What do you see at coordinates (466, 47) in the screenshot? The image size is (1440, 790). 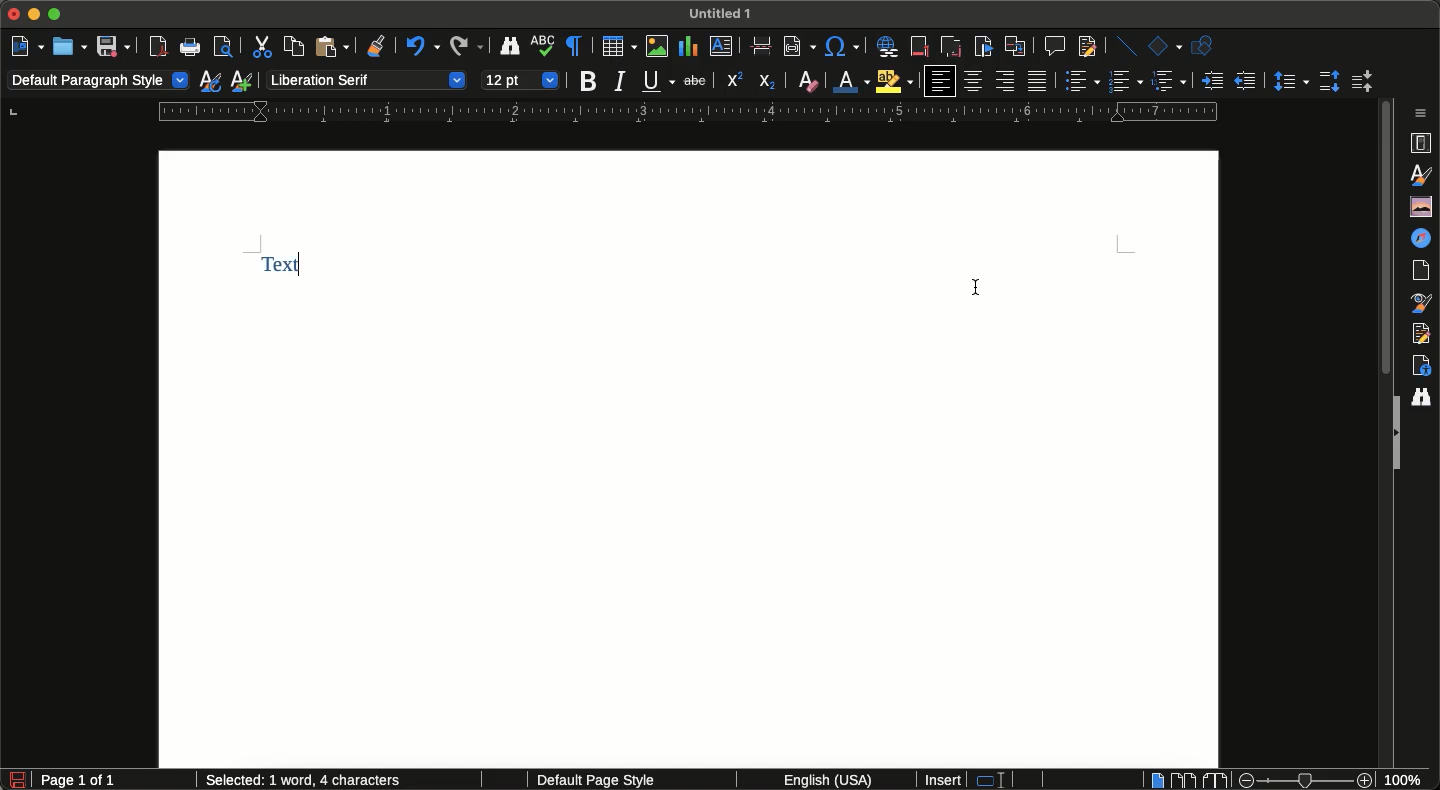 I see `Redo` at bounding box center [466, 47].